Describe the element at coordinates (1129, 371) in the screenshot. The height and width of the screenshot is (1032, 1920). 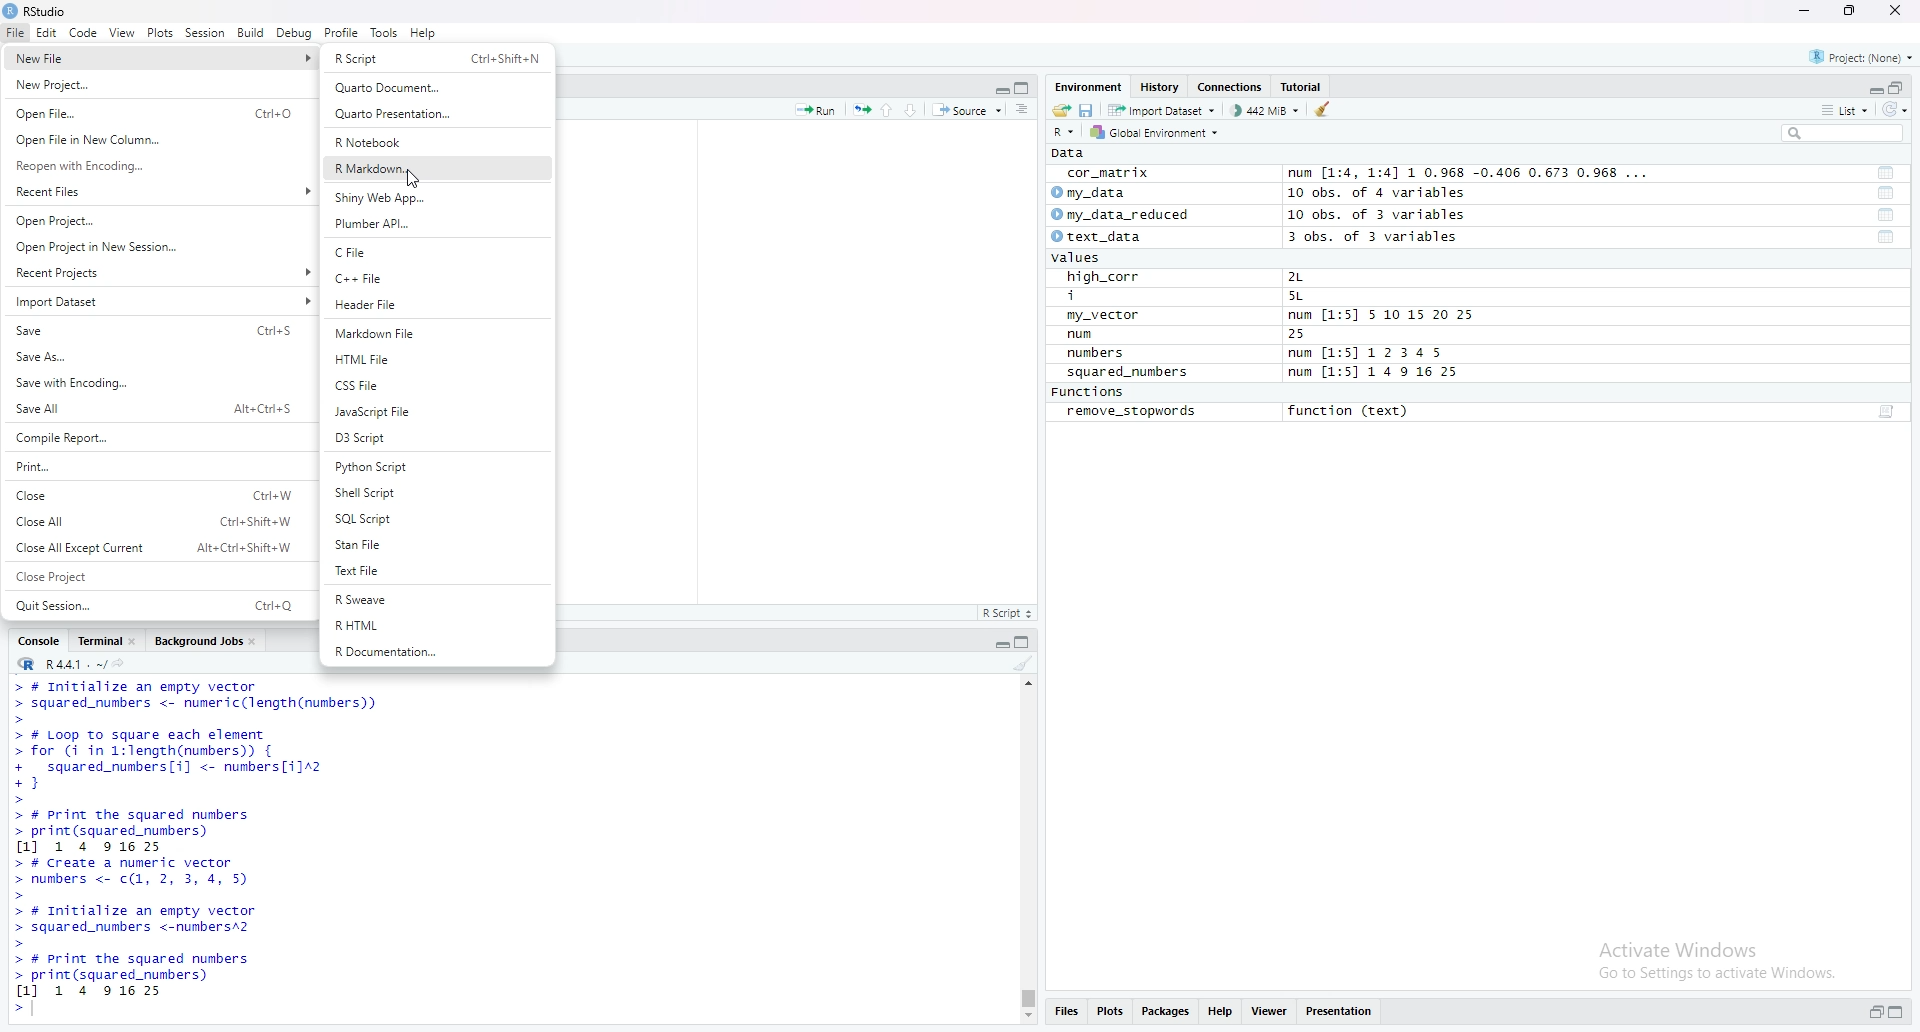
I see `squared_numbers` at that location.